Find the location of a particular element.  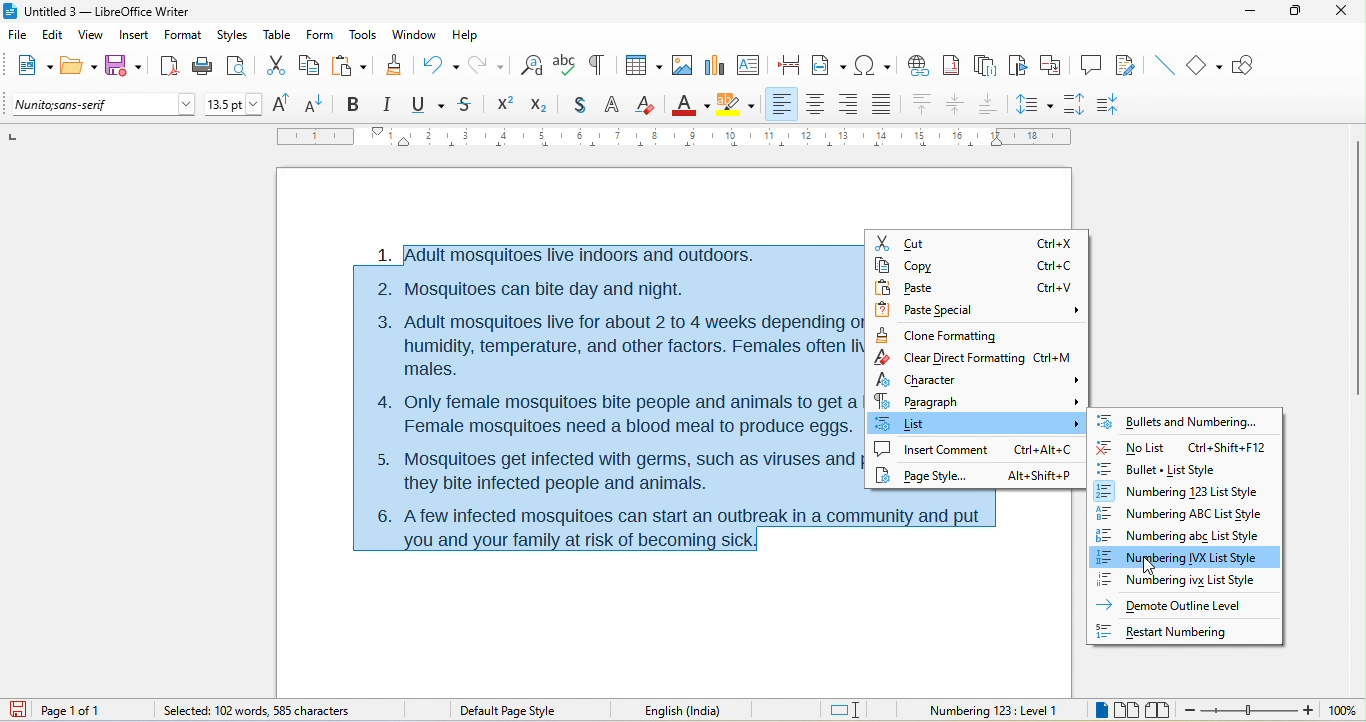

align bottom is located at coordinates (988, 104).